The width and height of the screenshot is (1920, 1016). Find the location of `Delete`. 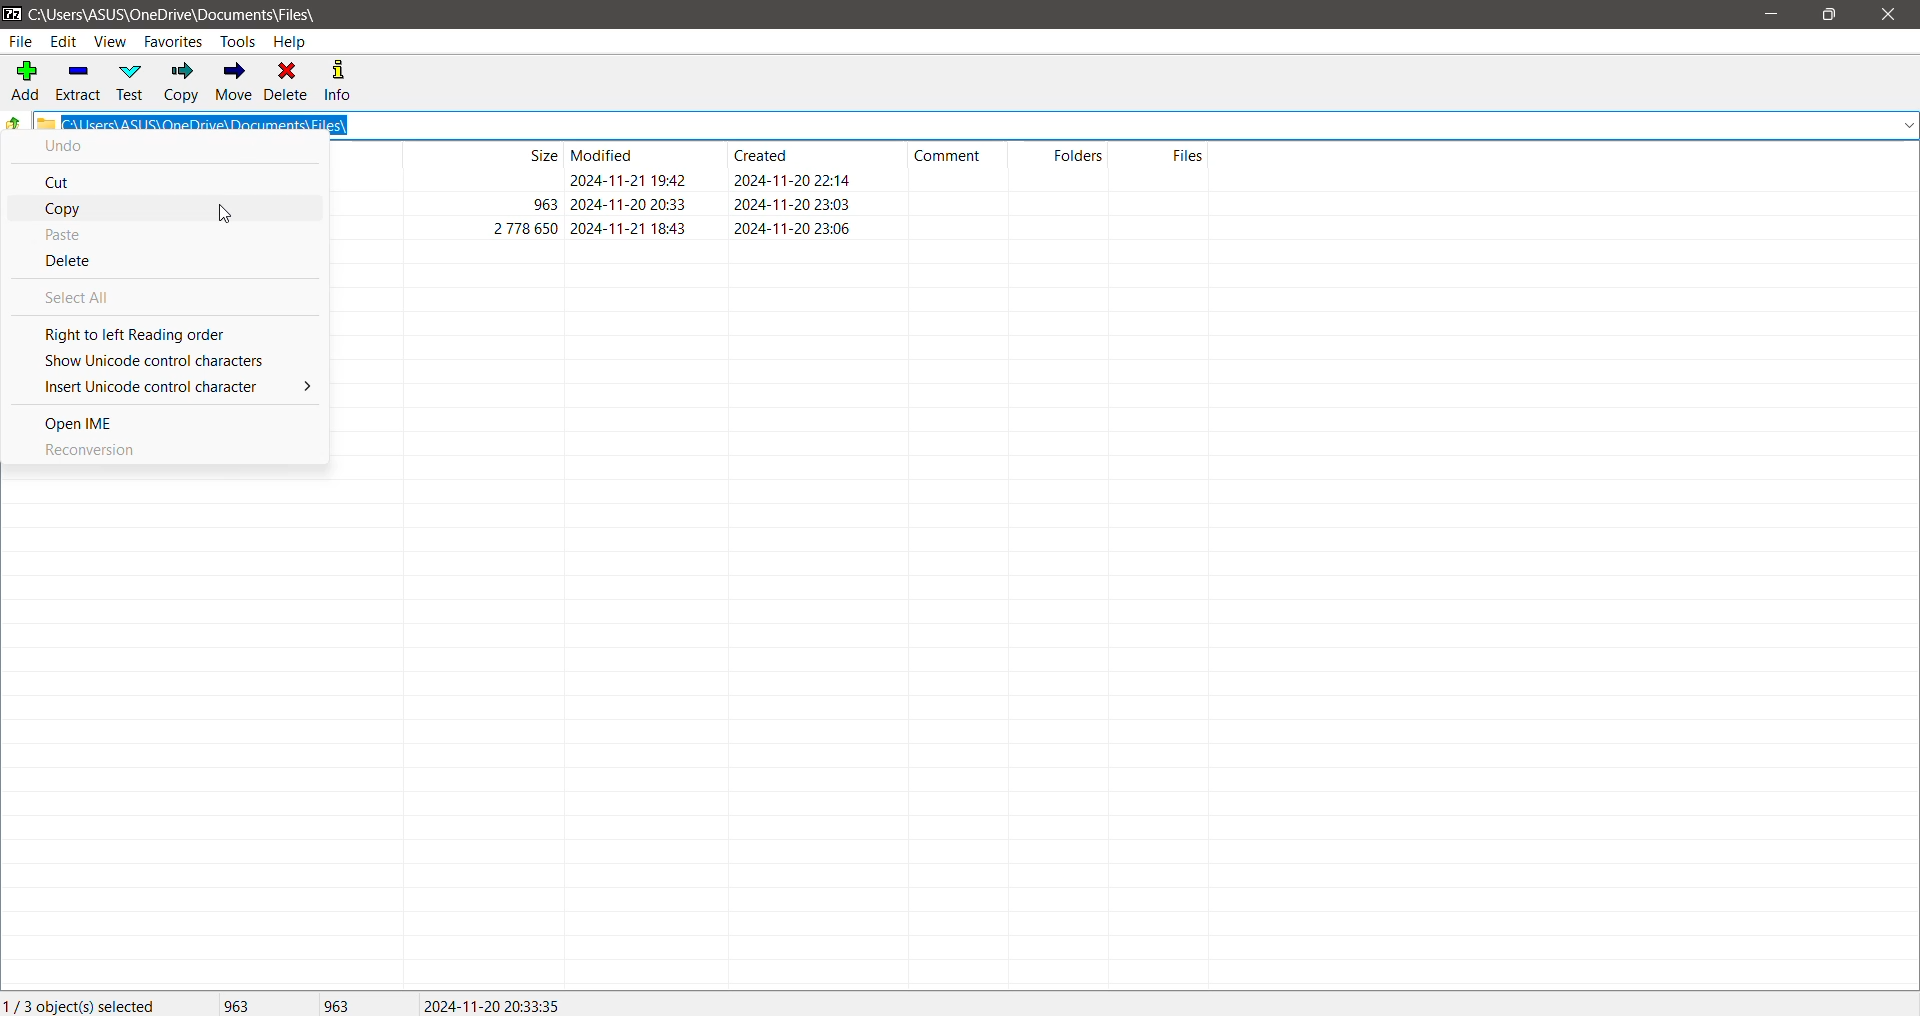

Delete is located at coordinates (288, 81).